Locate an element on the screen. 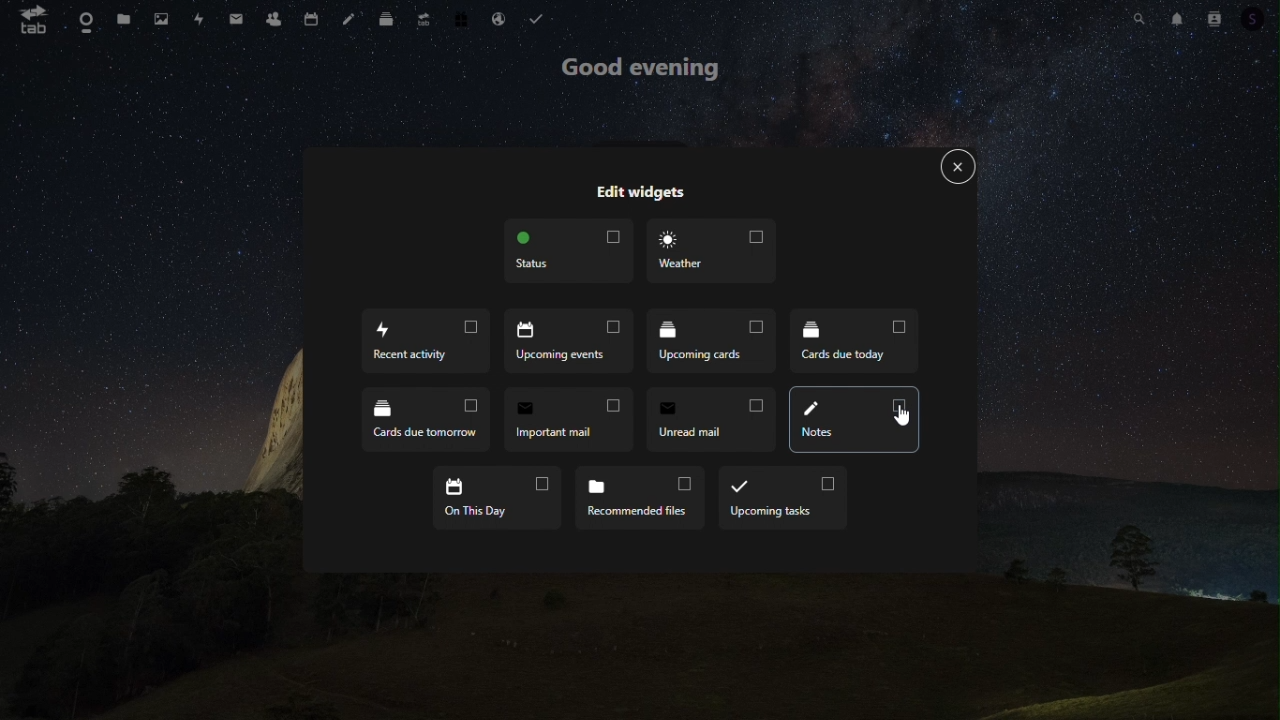 Image resolution: width=1280 pixels, height=720 pixels. Upcoming cards is located at coordinates (710, 345).